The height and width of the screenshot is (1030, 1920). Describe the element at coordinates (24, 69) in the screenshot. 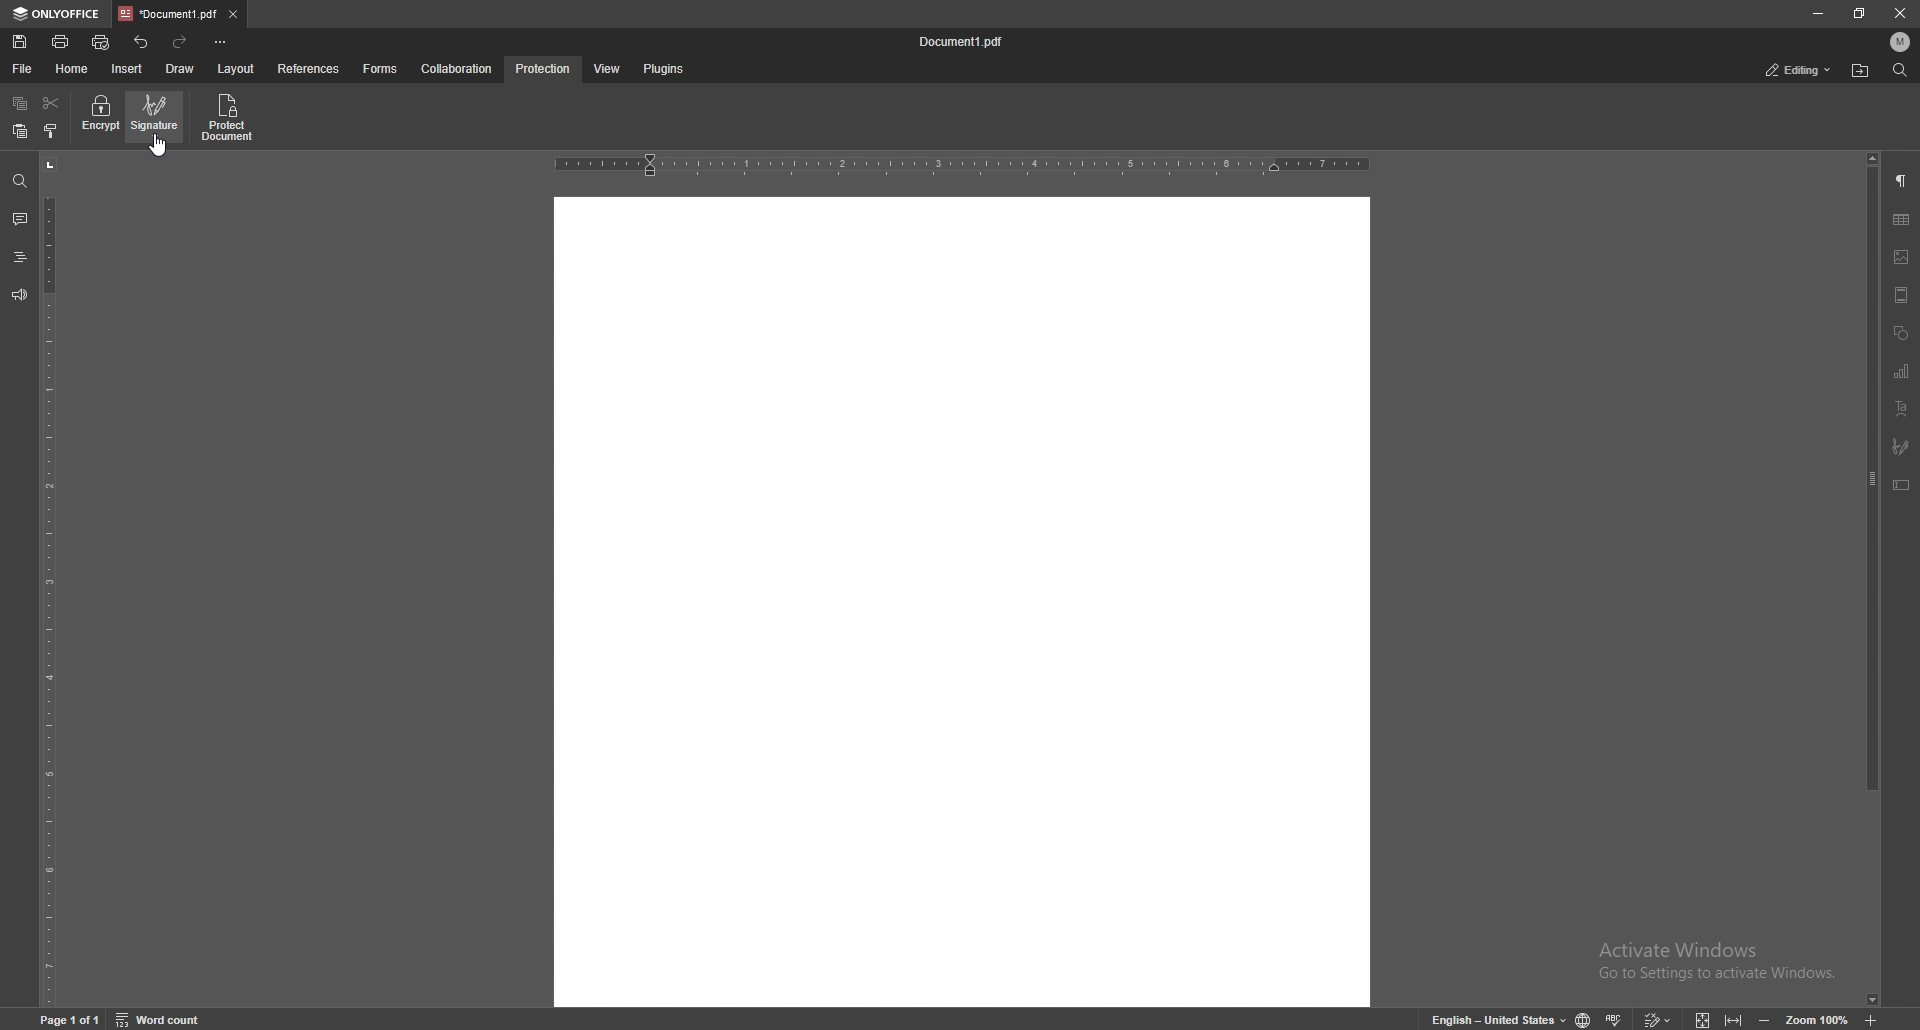

I see `file` at that location.